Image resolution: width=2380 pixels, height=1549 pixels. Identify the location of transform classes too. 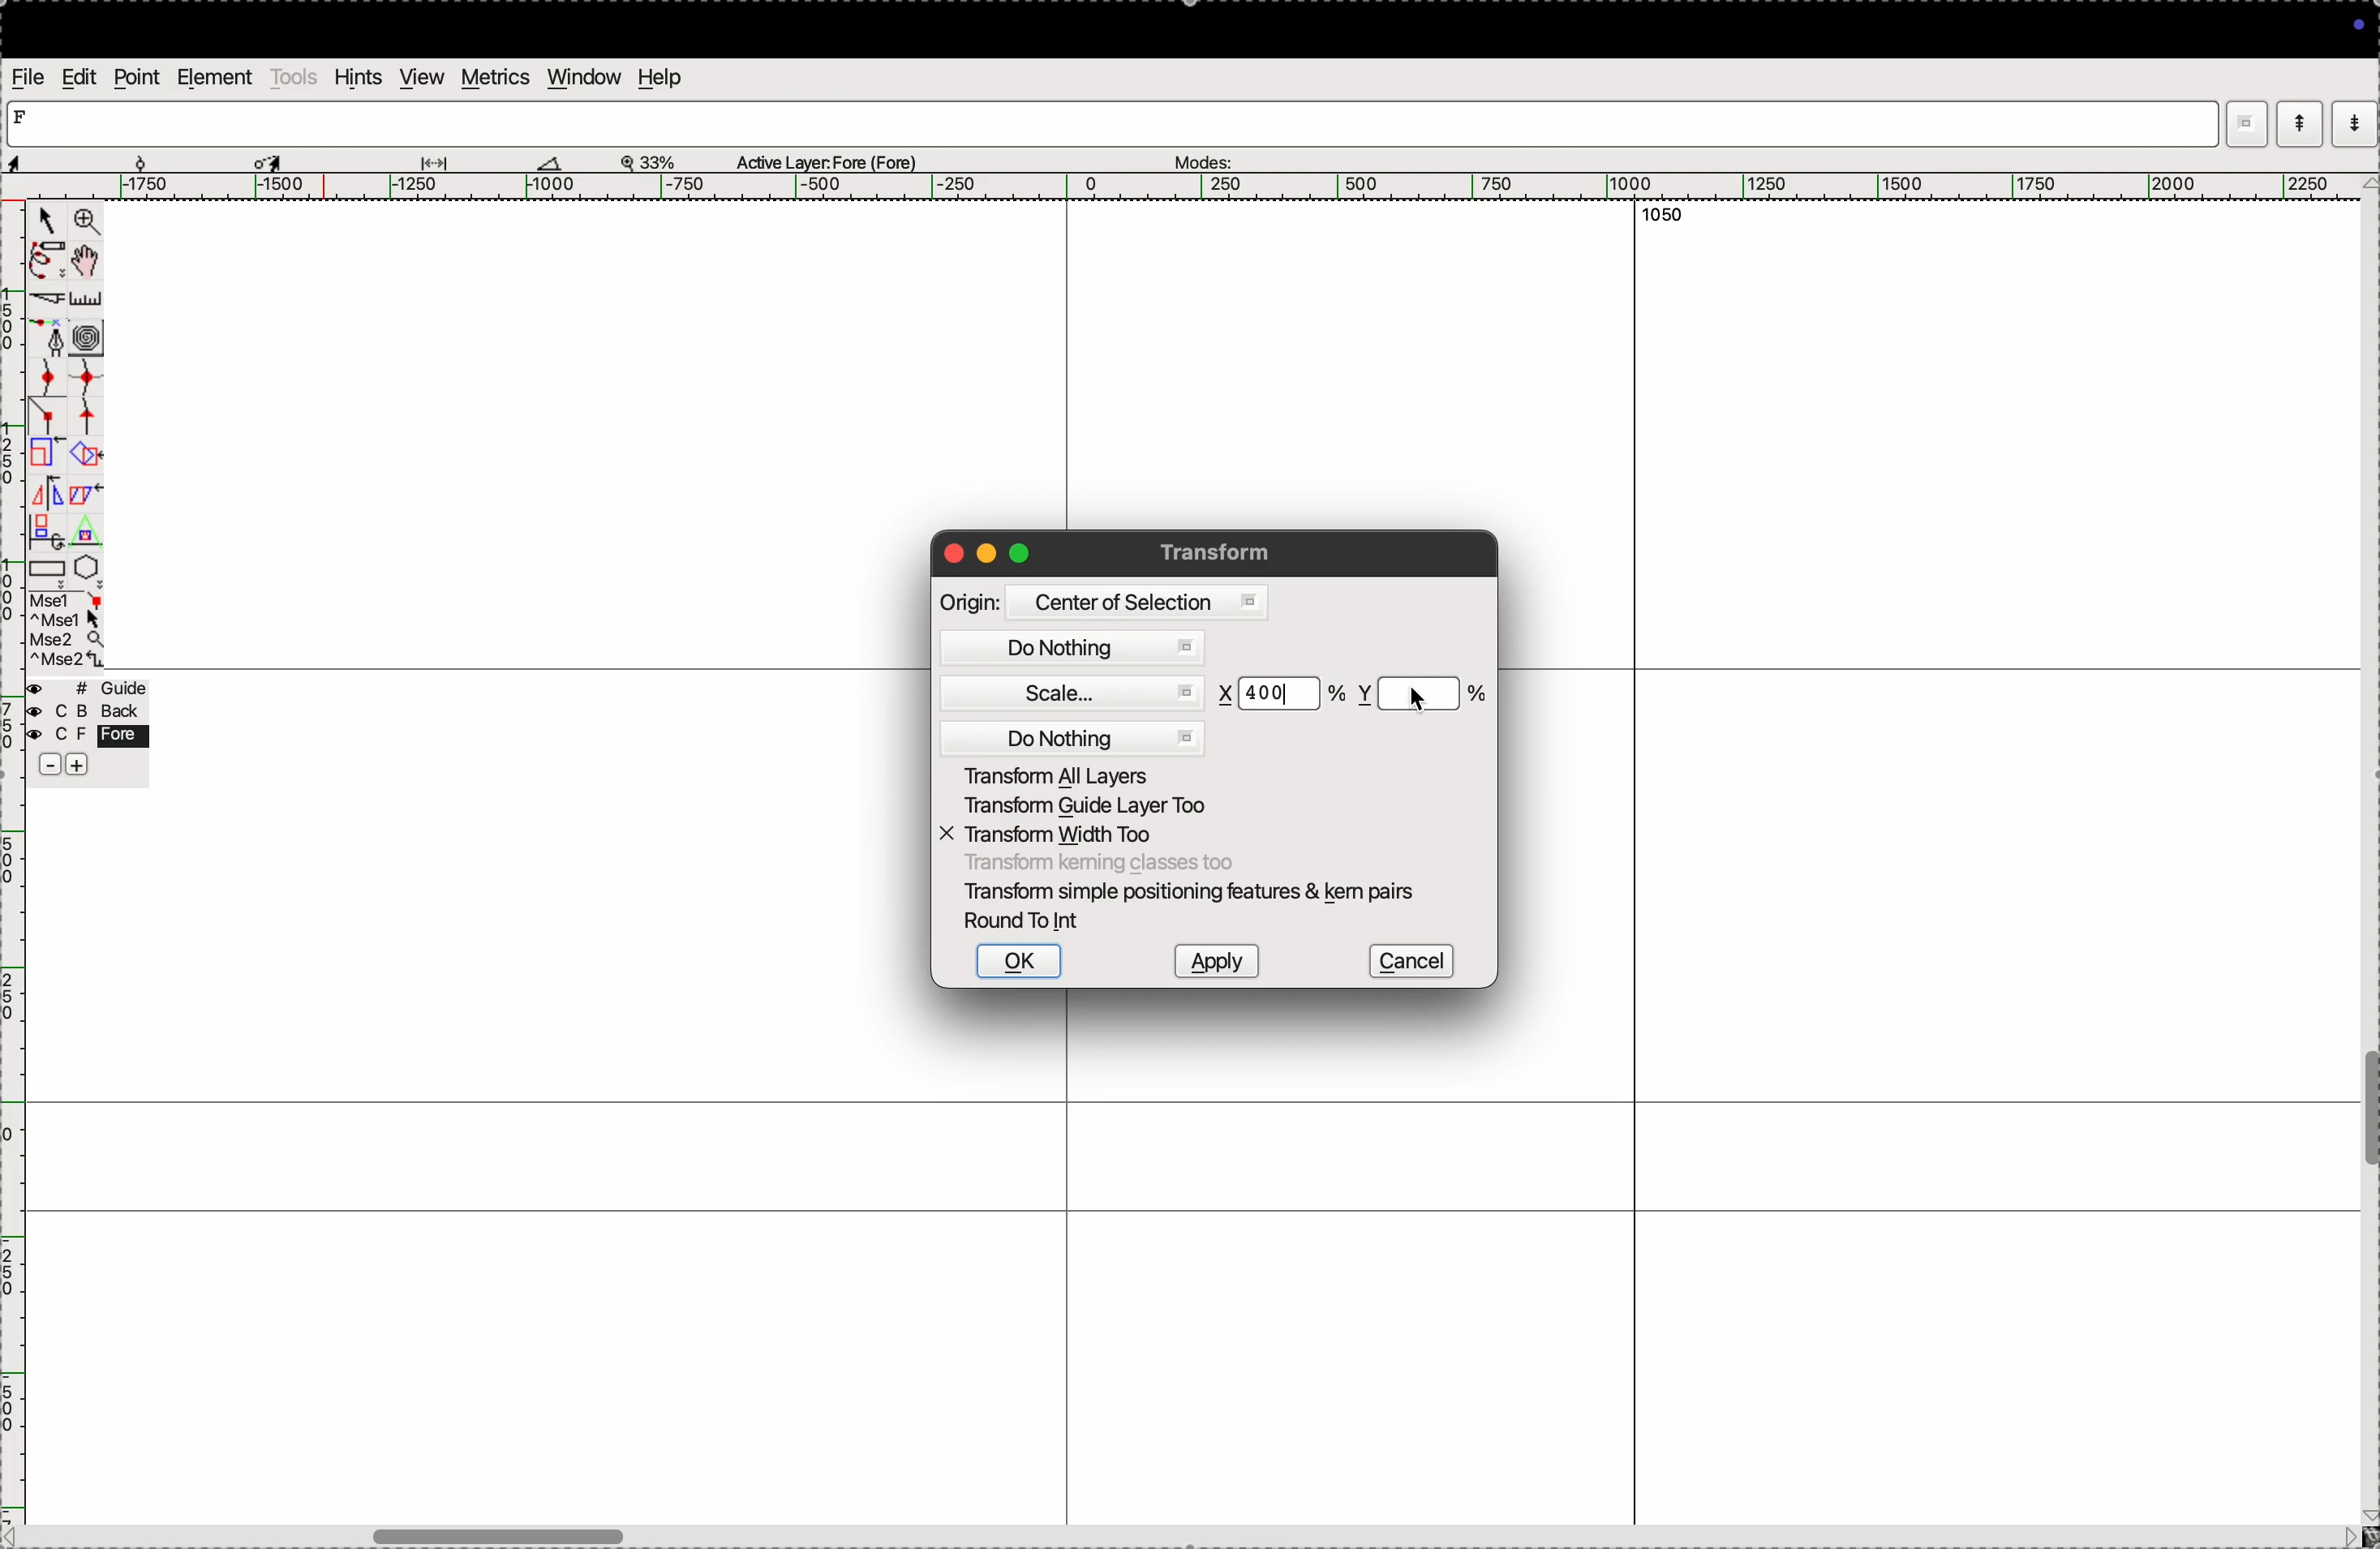
(1098, 864).